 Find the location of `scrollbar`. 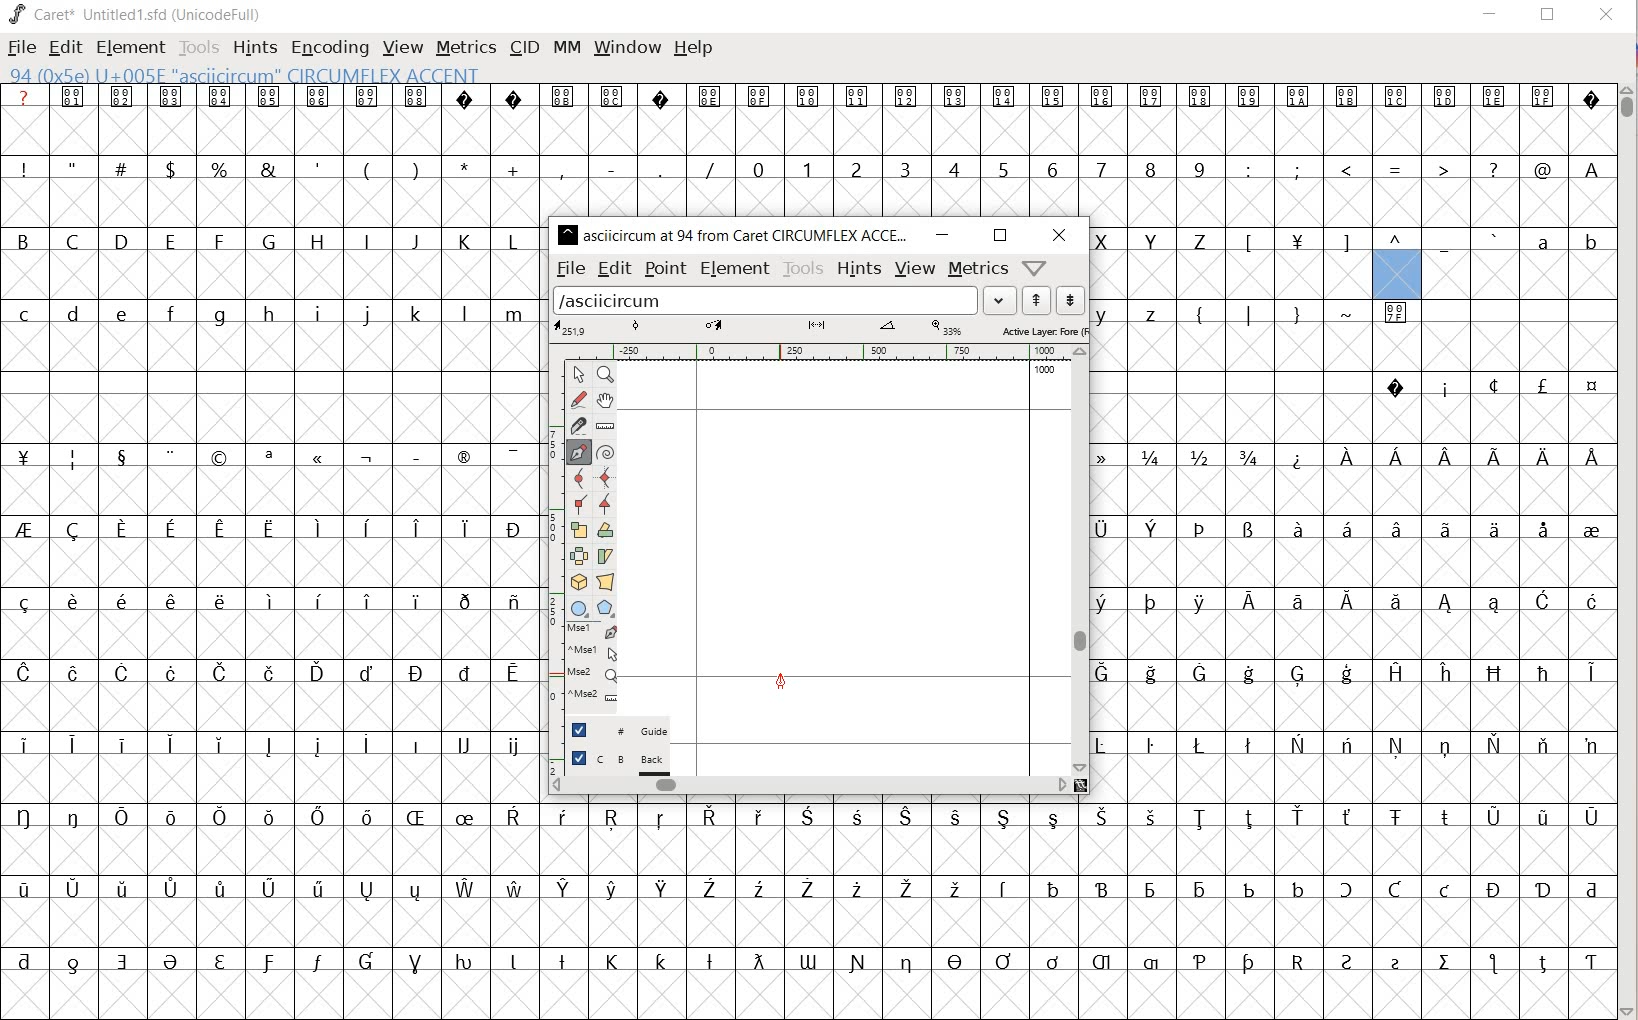

scrollbar is located at coordinates (807, 784).